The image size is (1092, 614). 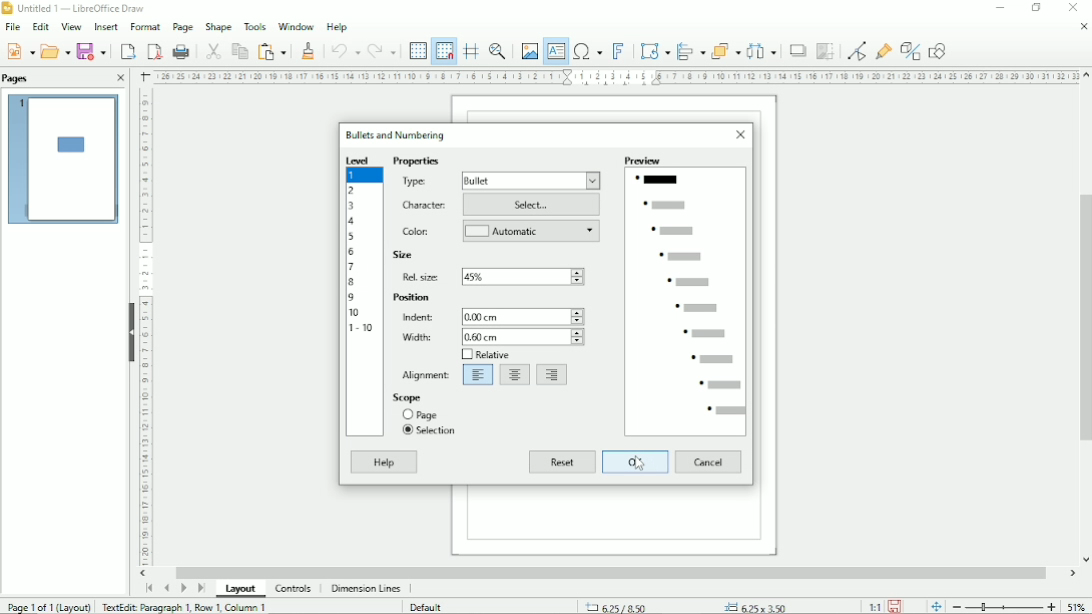 What do you see at coordinates (425, 397) in the screenshot?
I see `Scope` at bounding box center [425, 397].